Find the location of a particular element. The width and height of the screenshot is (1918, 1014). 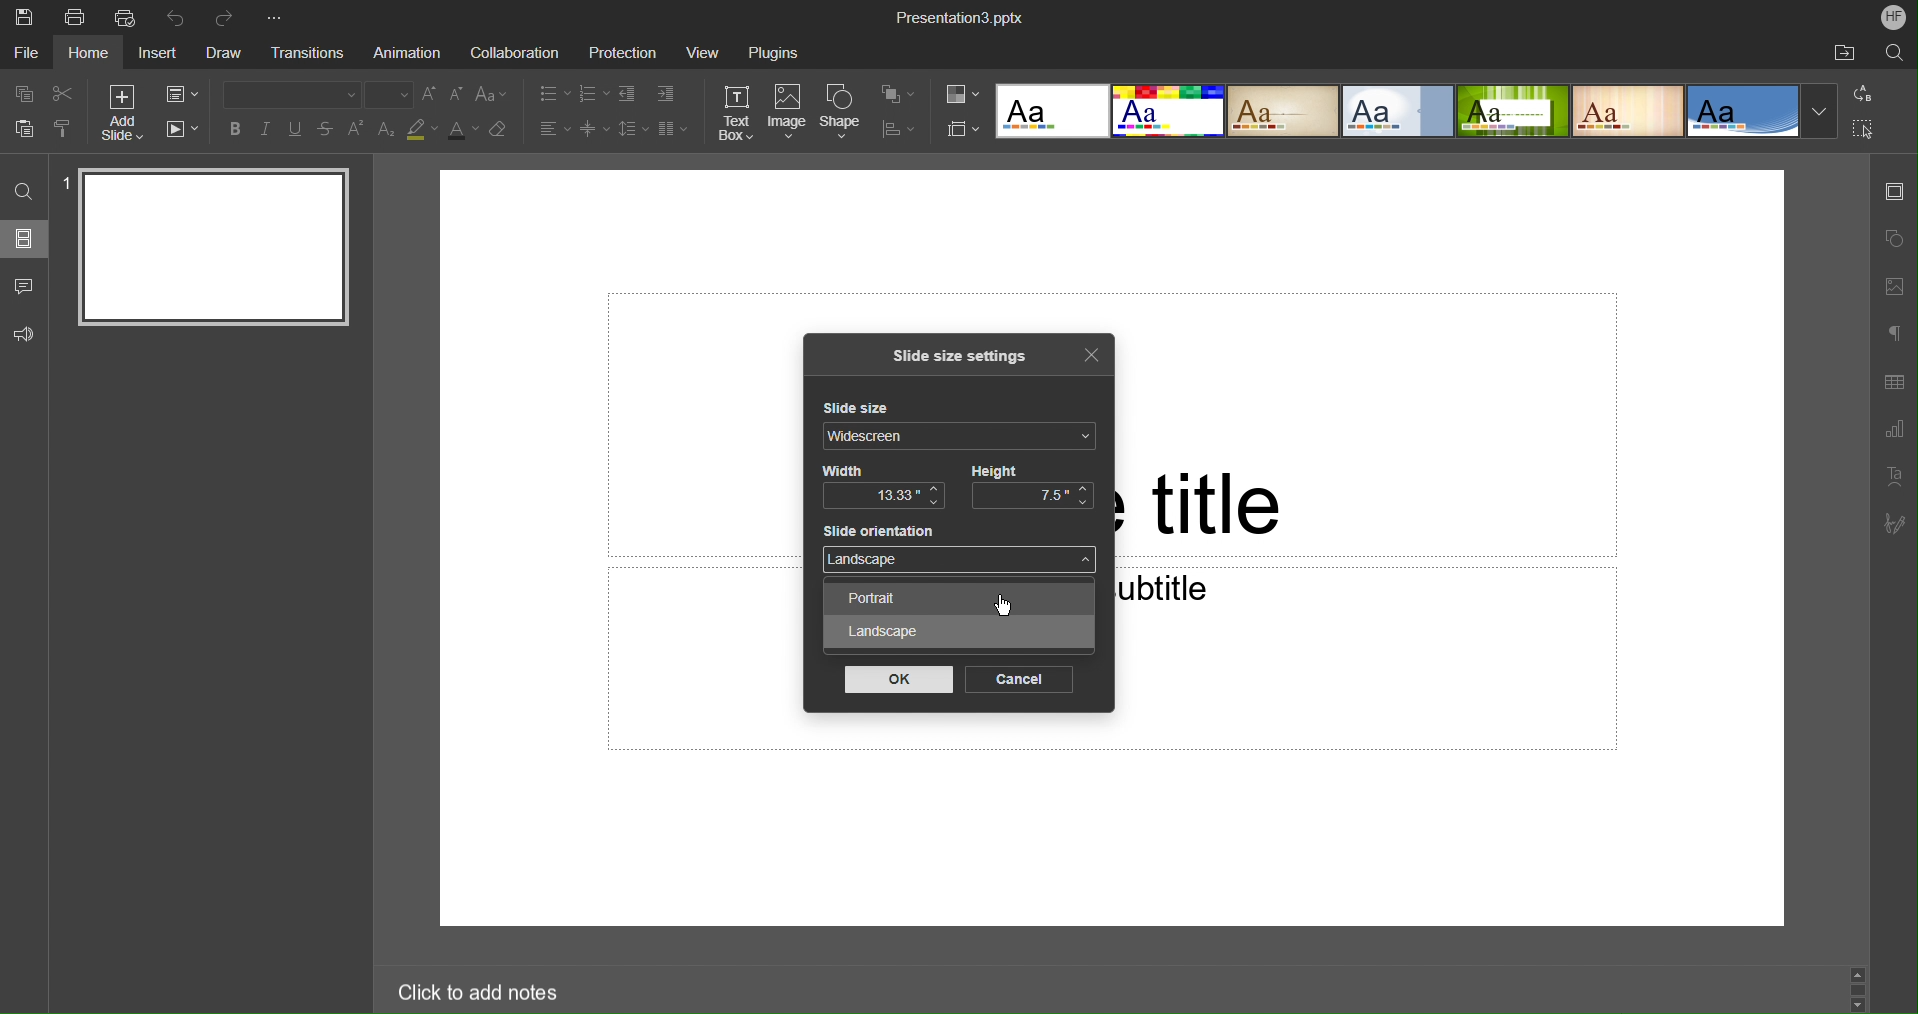

Find is located at coordinates (23, 191).